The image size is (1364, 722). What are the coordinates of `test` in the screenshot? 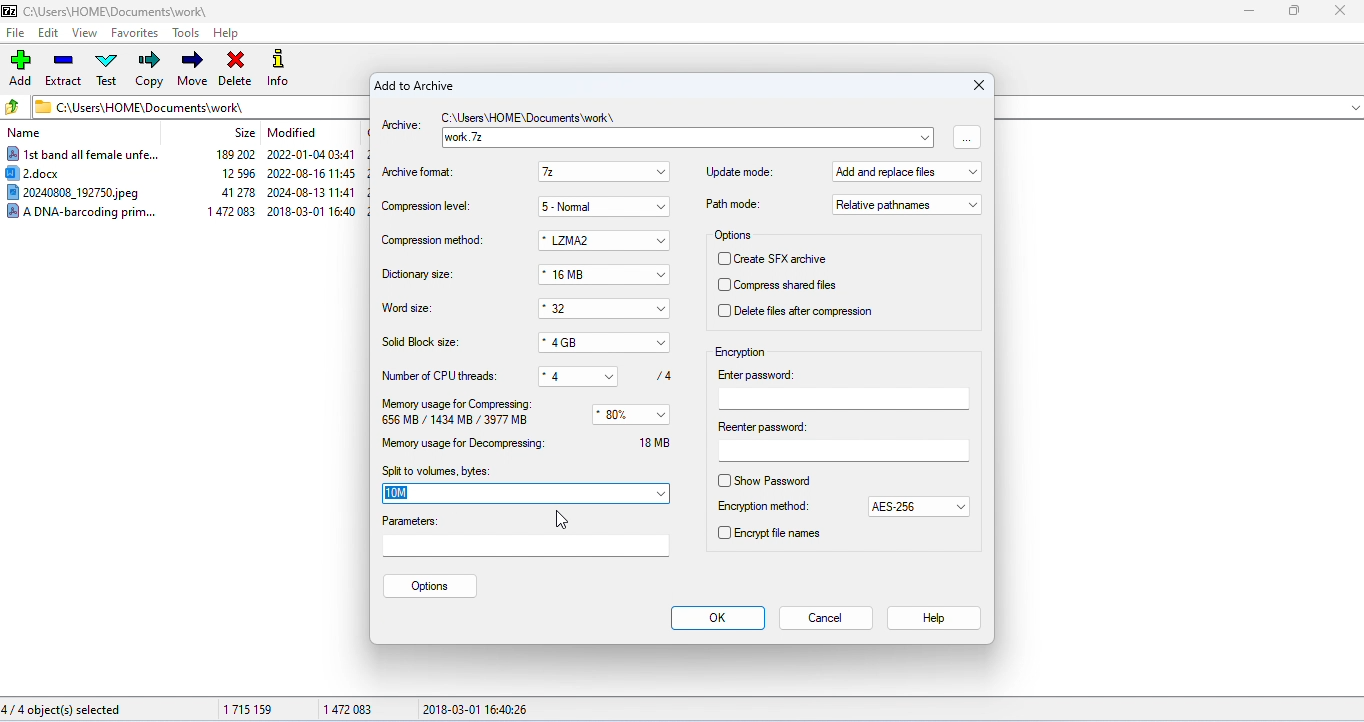 It's located at (107, 68).